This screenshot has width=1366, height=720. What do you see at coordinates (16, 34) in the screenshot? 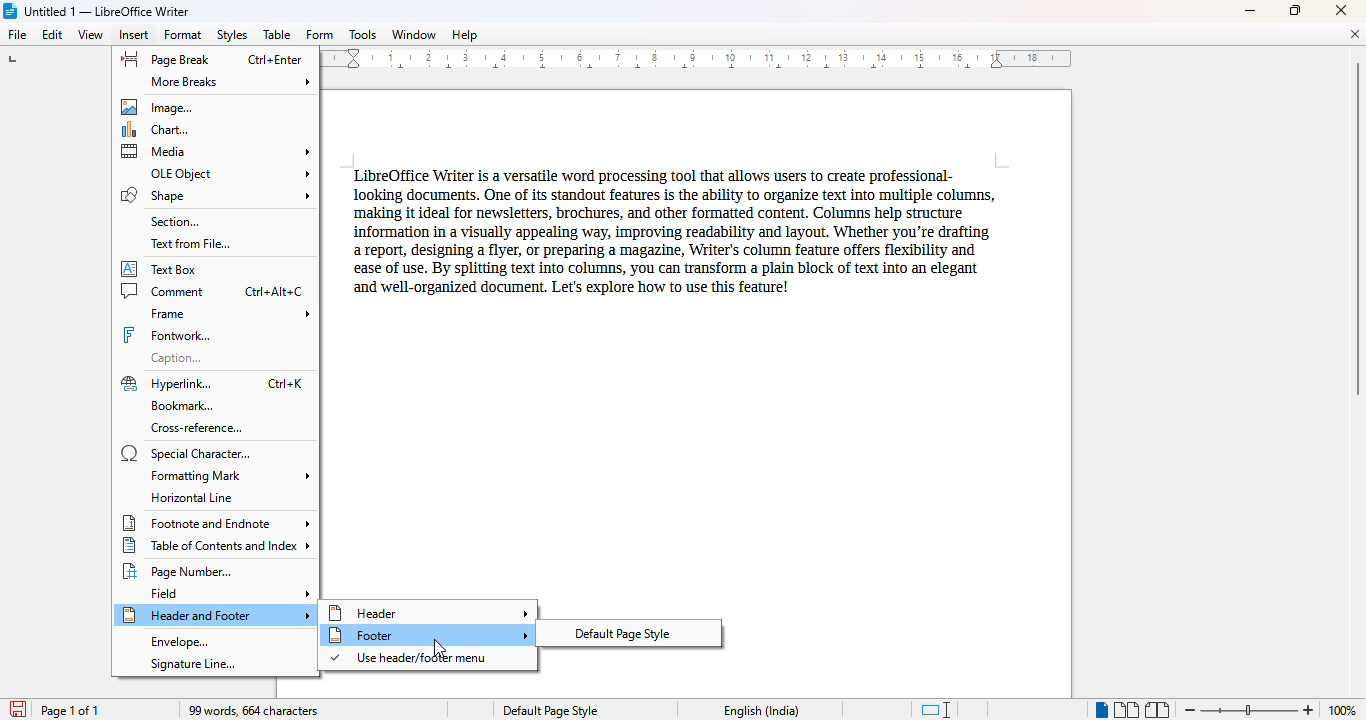
I see `file` at bounding box center [16, 34].